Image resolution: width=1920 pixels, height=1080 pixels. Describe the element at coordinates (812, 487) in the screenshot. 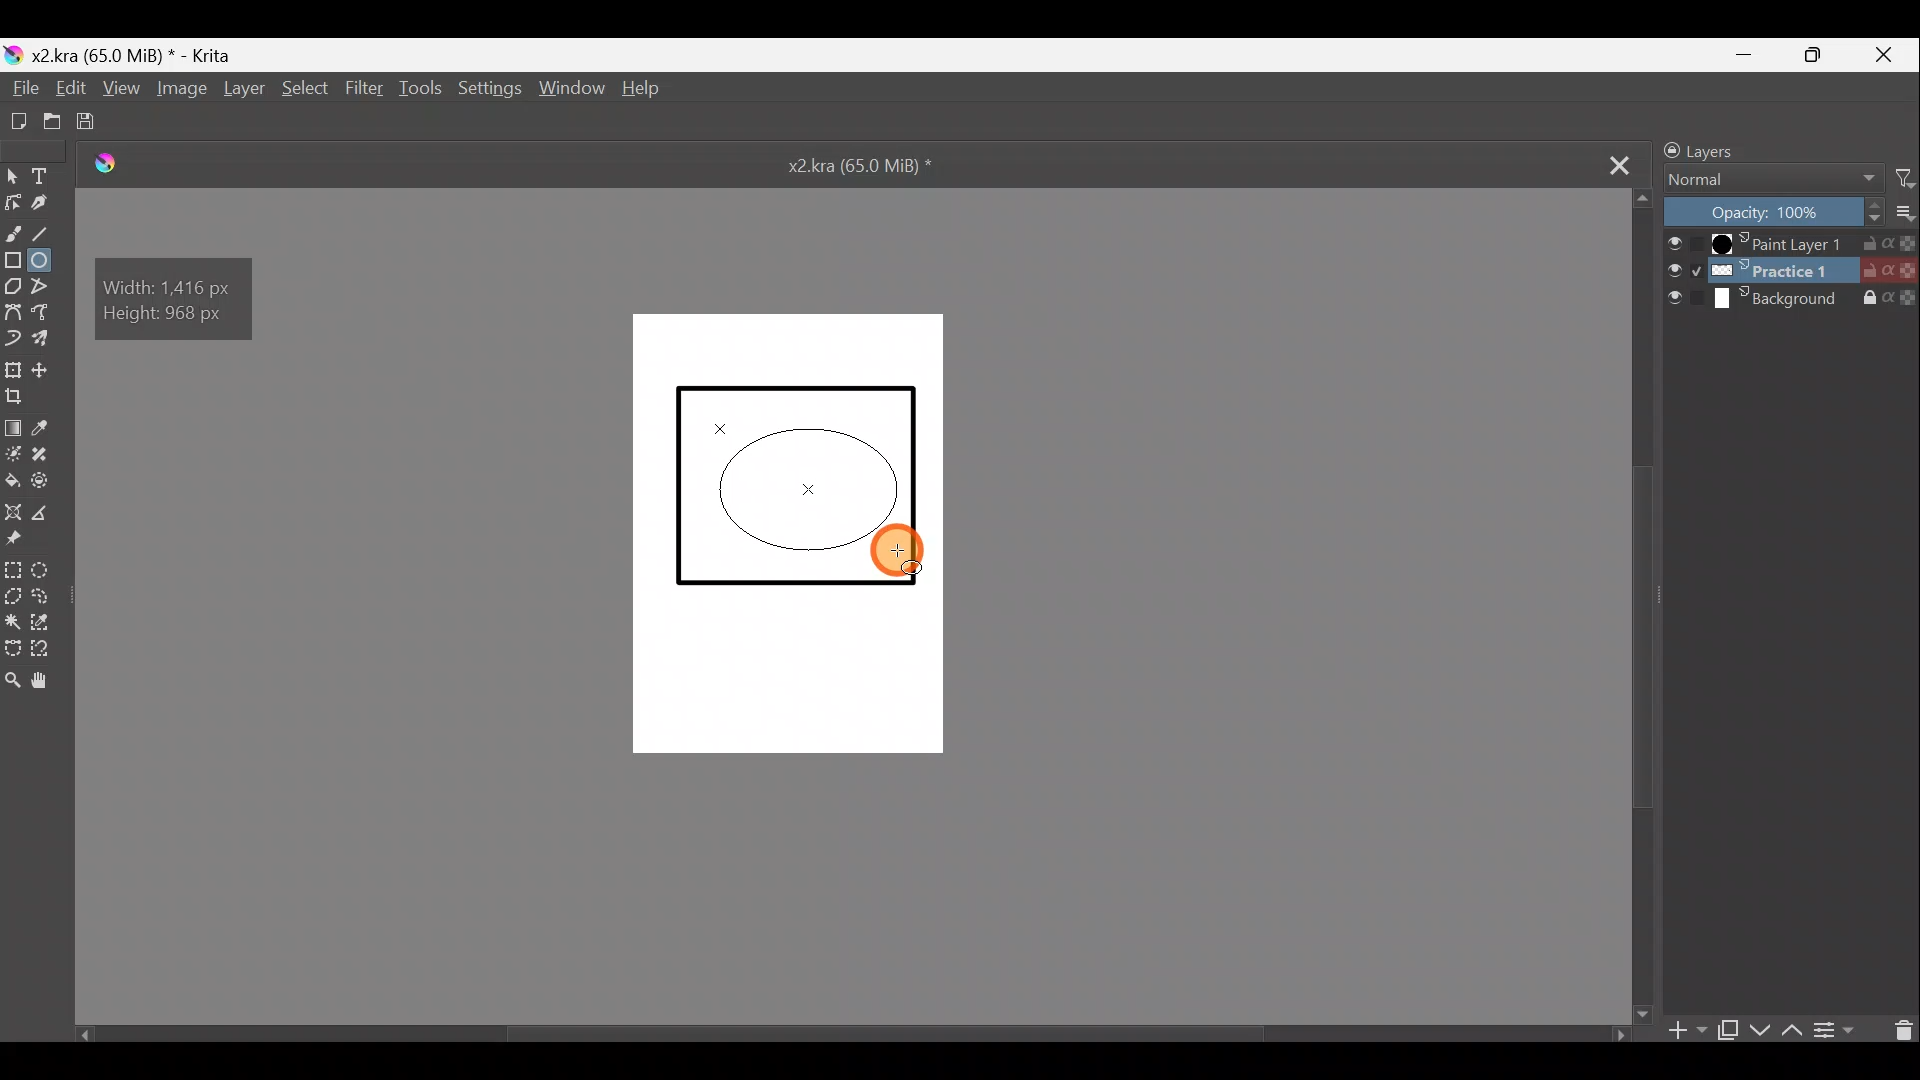

I see `ellipse(circle) on Canvas` at that location.